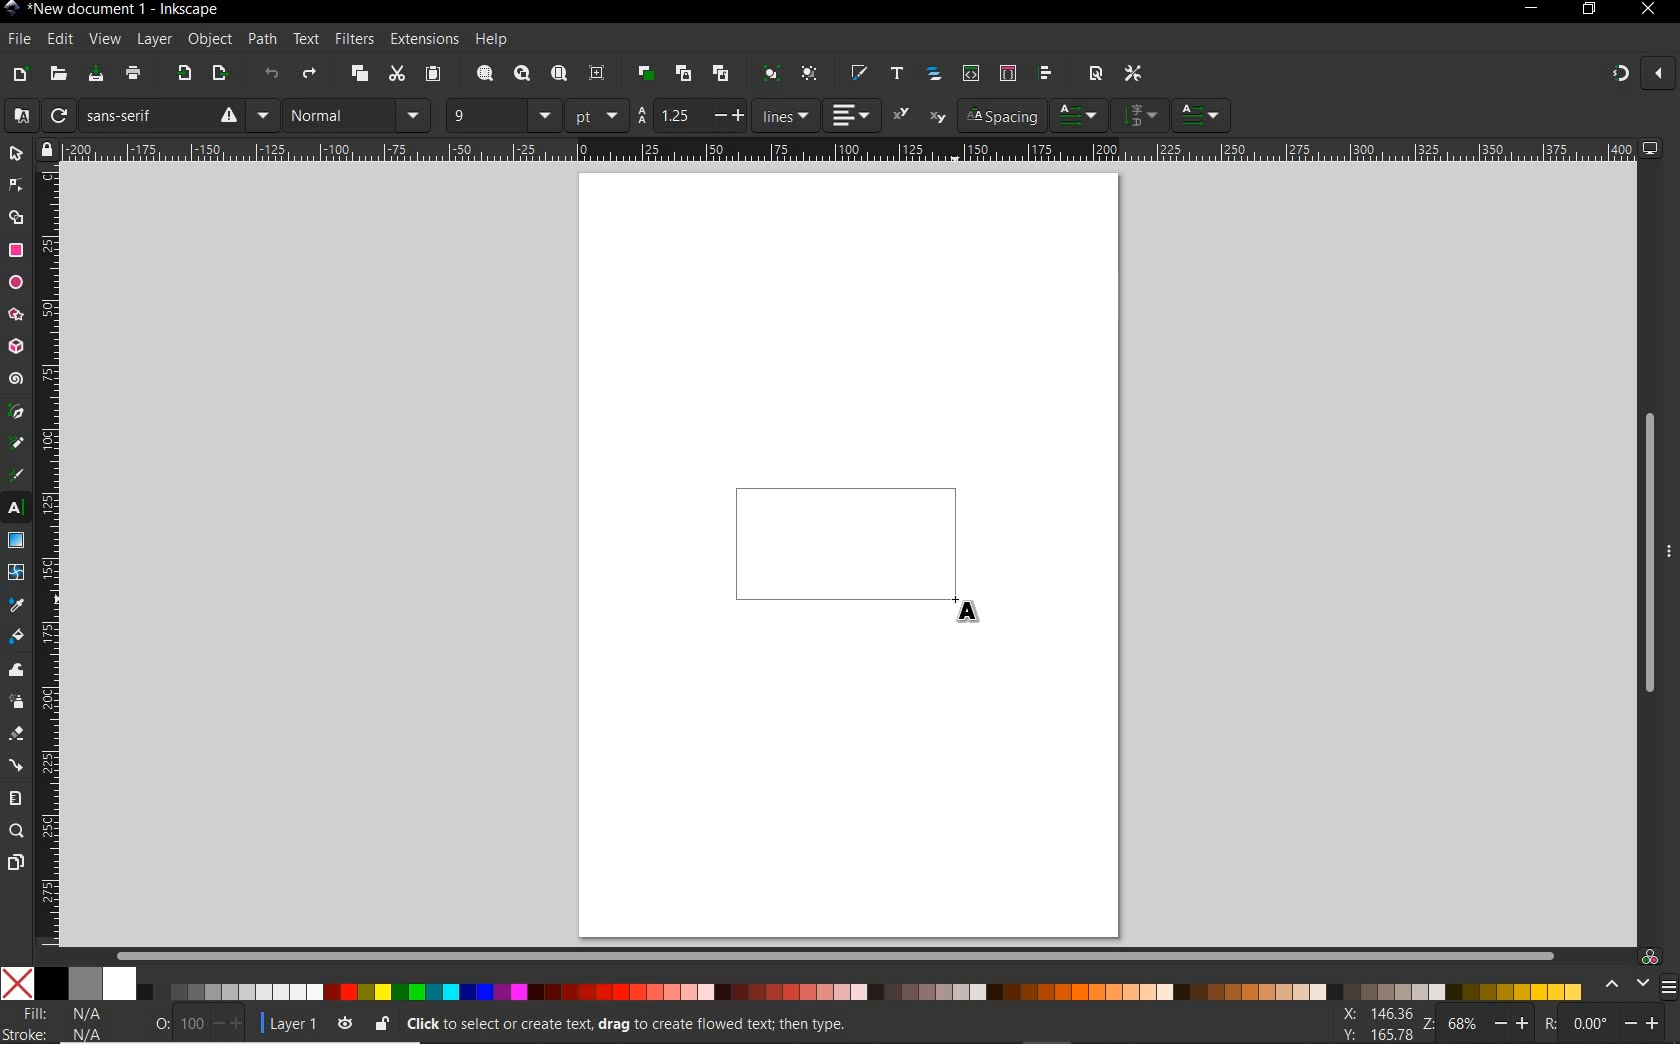 The width and height of the screenshot is (1680, 1044). What do you see at coordinates (229, 1023) in the screenshot?
I see `increase/decrease` at bounding box center [229, 1023].